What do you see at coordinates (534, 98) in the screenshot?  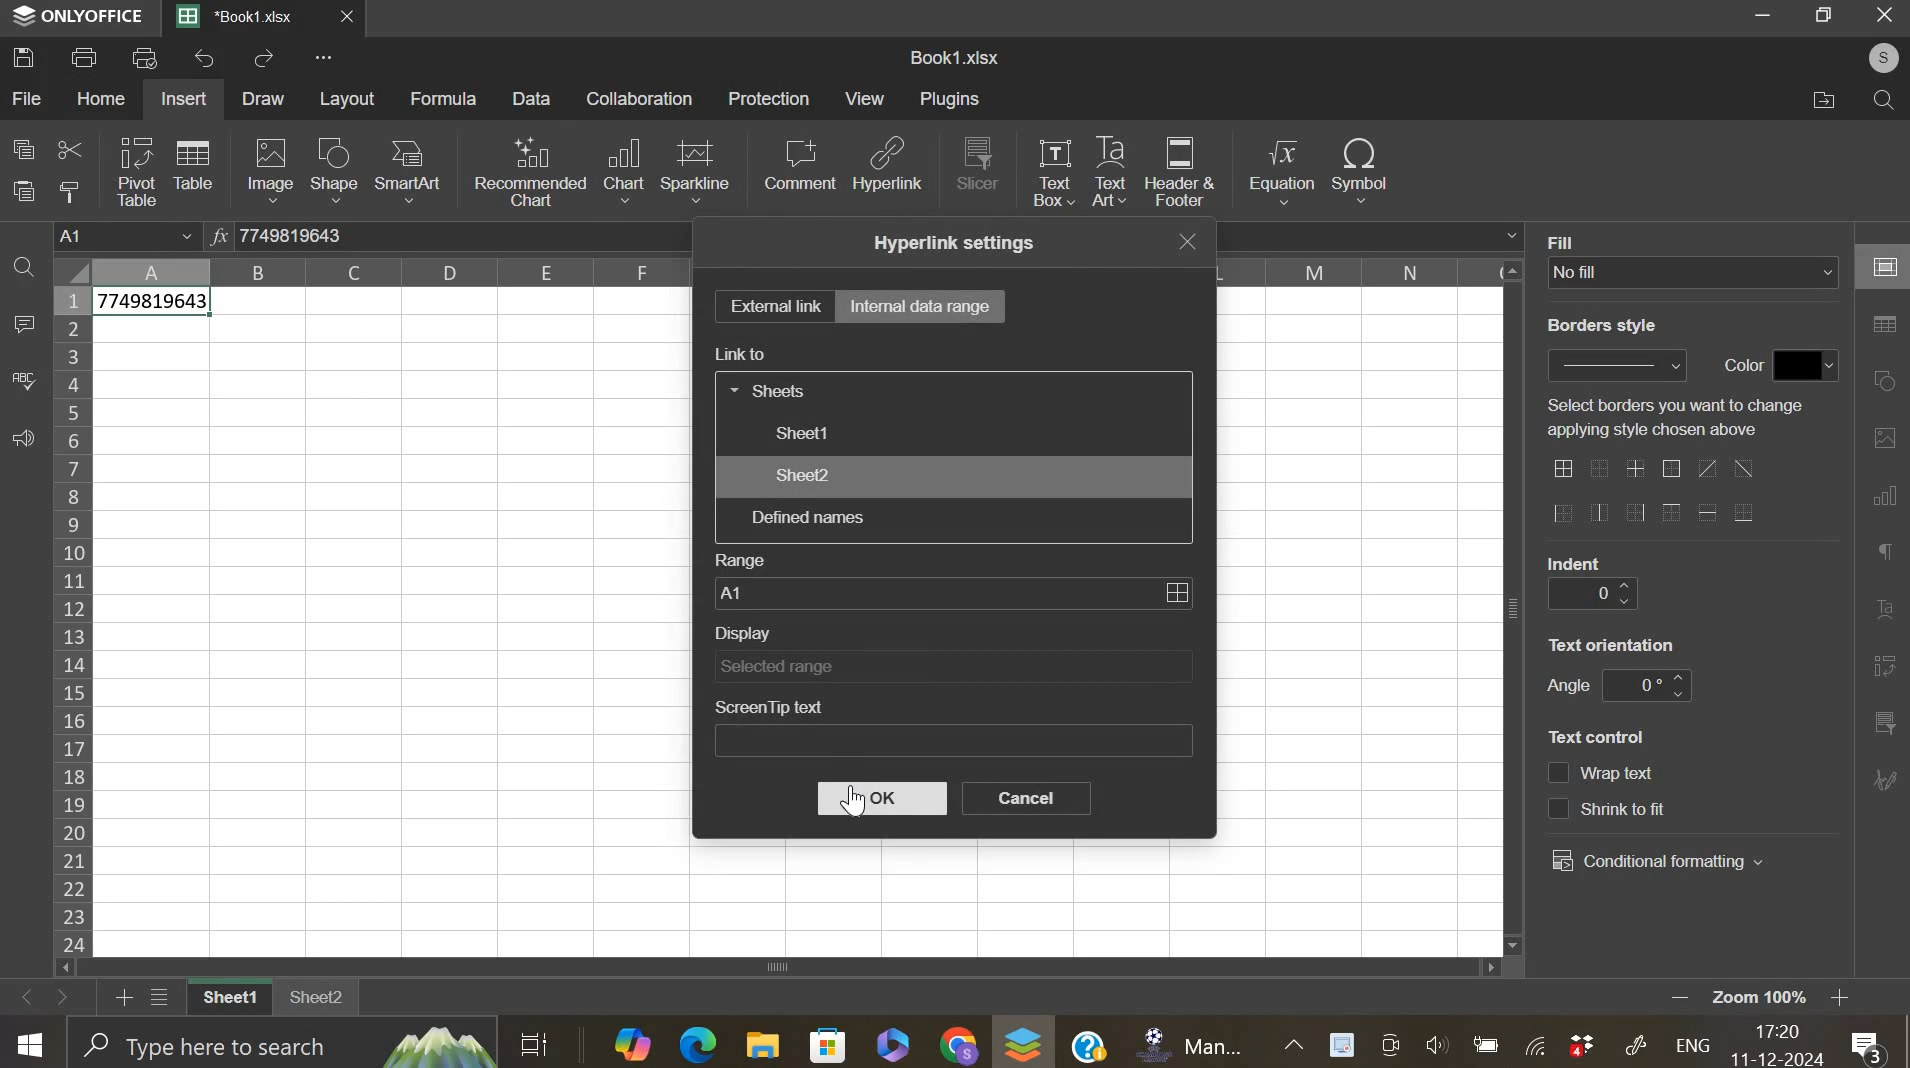 I see `data` at bounding box center [534, 98].